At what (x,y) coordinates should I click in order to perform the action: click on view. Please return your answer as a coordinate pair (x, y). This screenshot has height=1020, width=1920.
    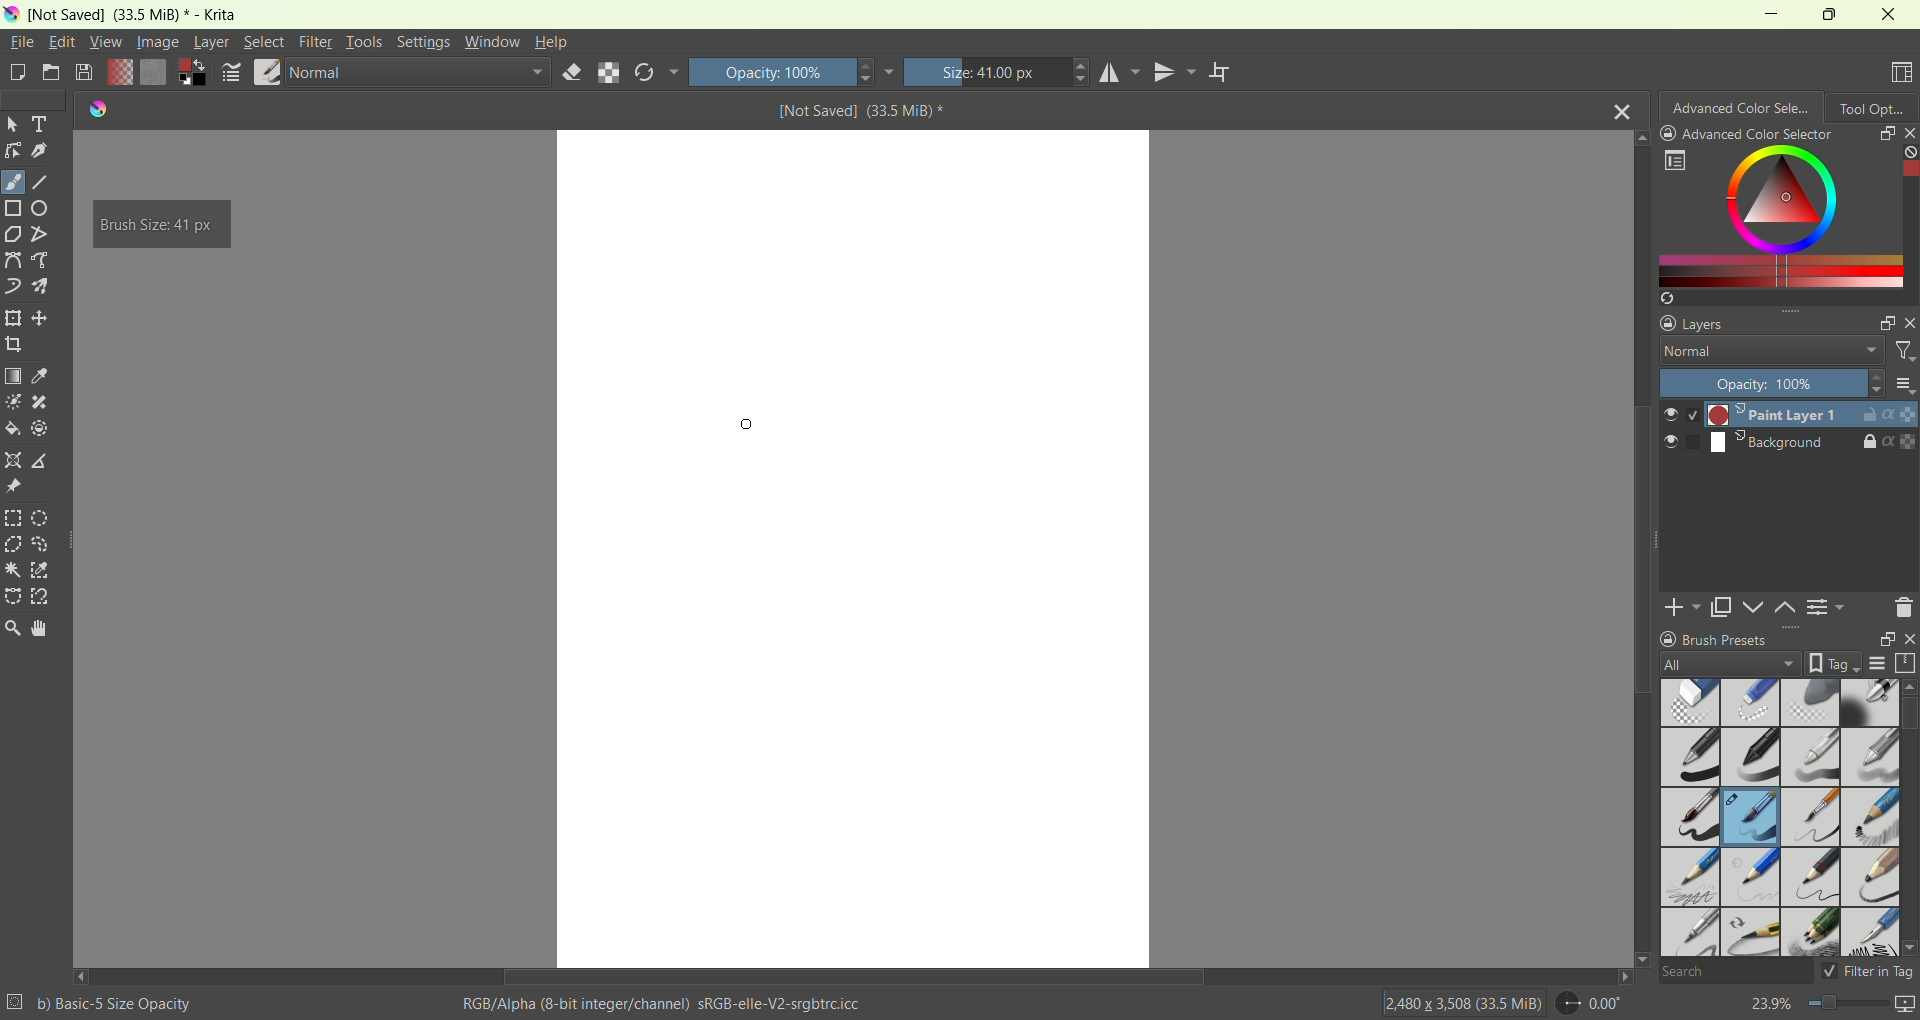
    Looking at the image, I should click on (104, 42).